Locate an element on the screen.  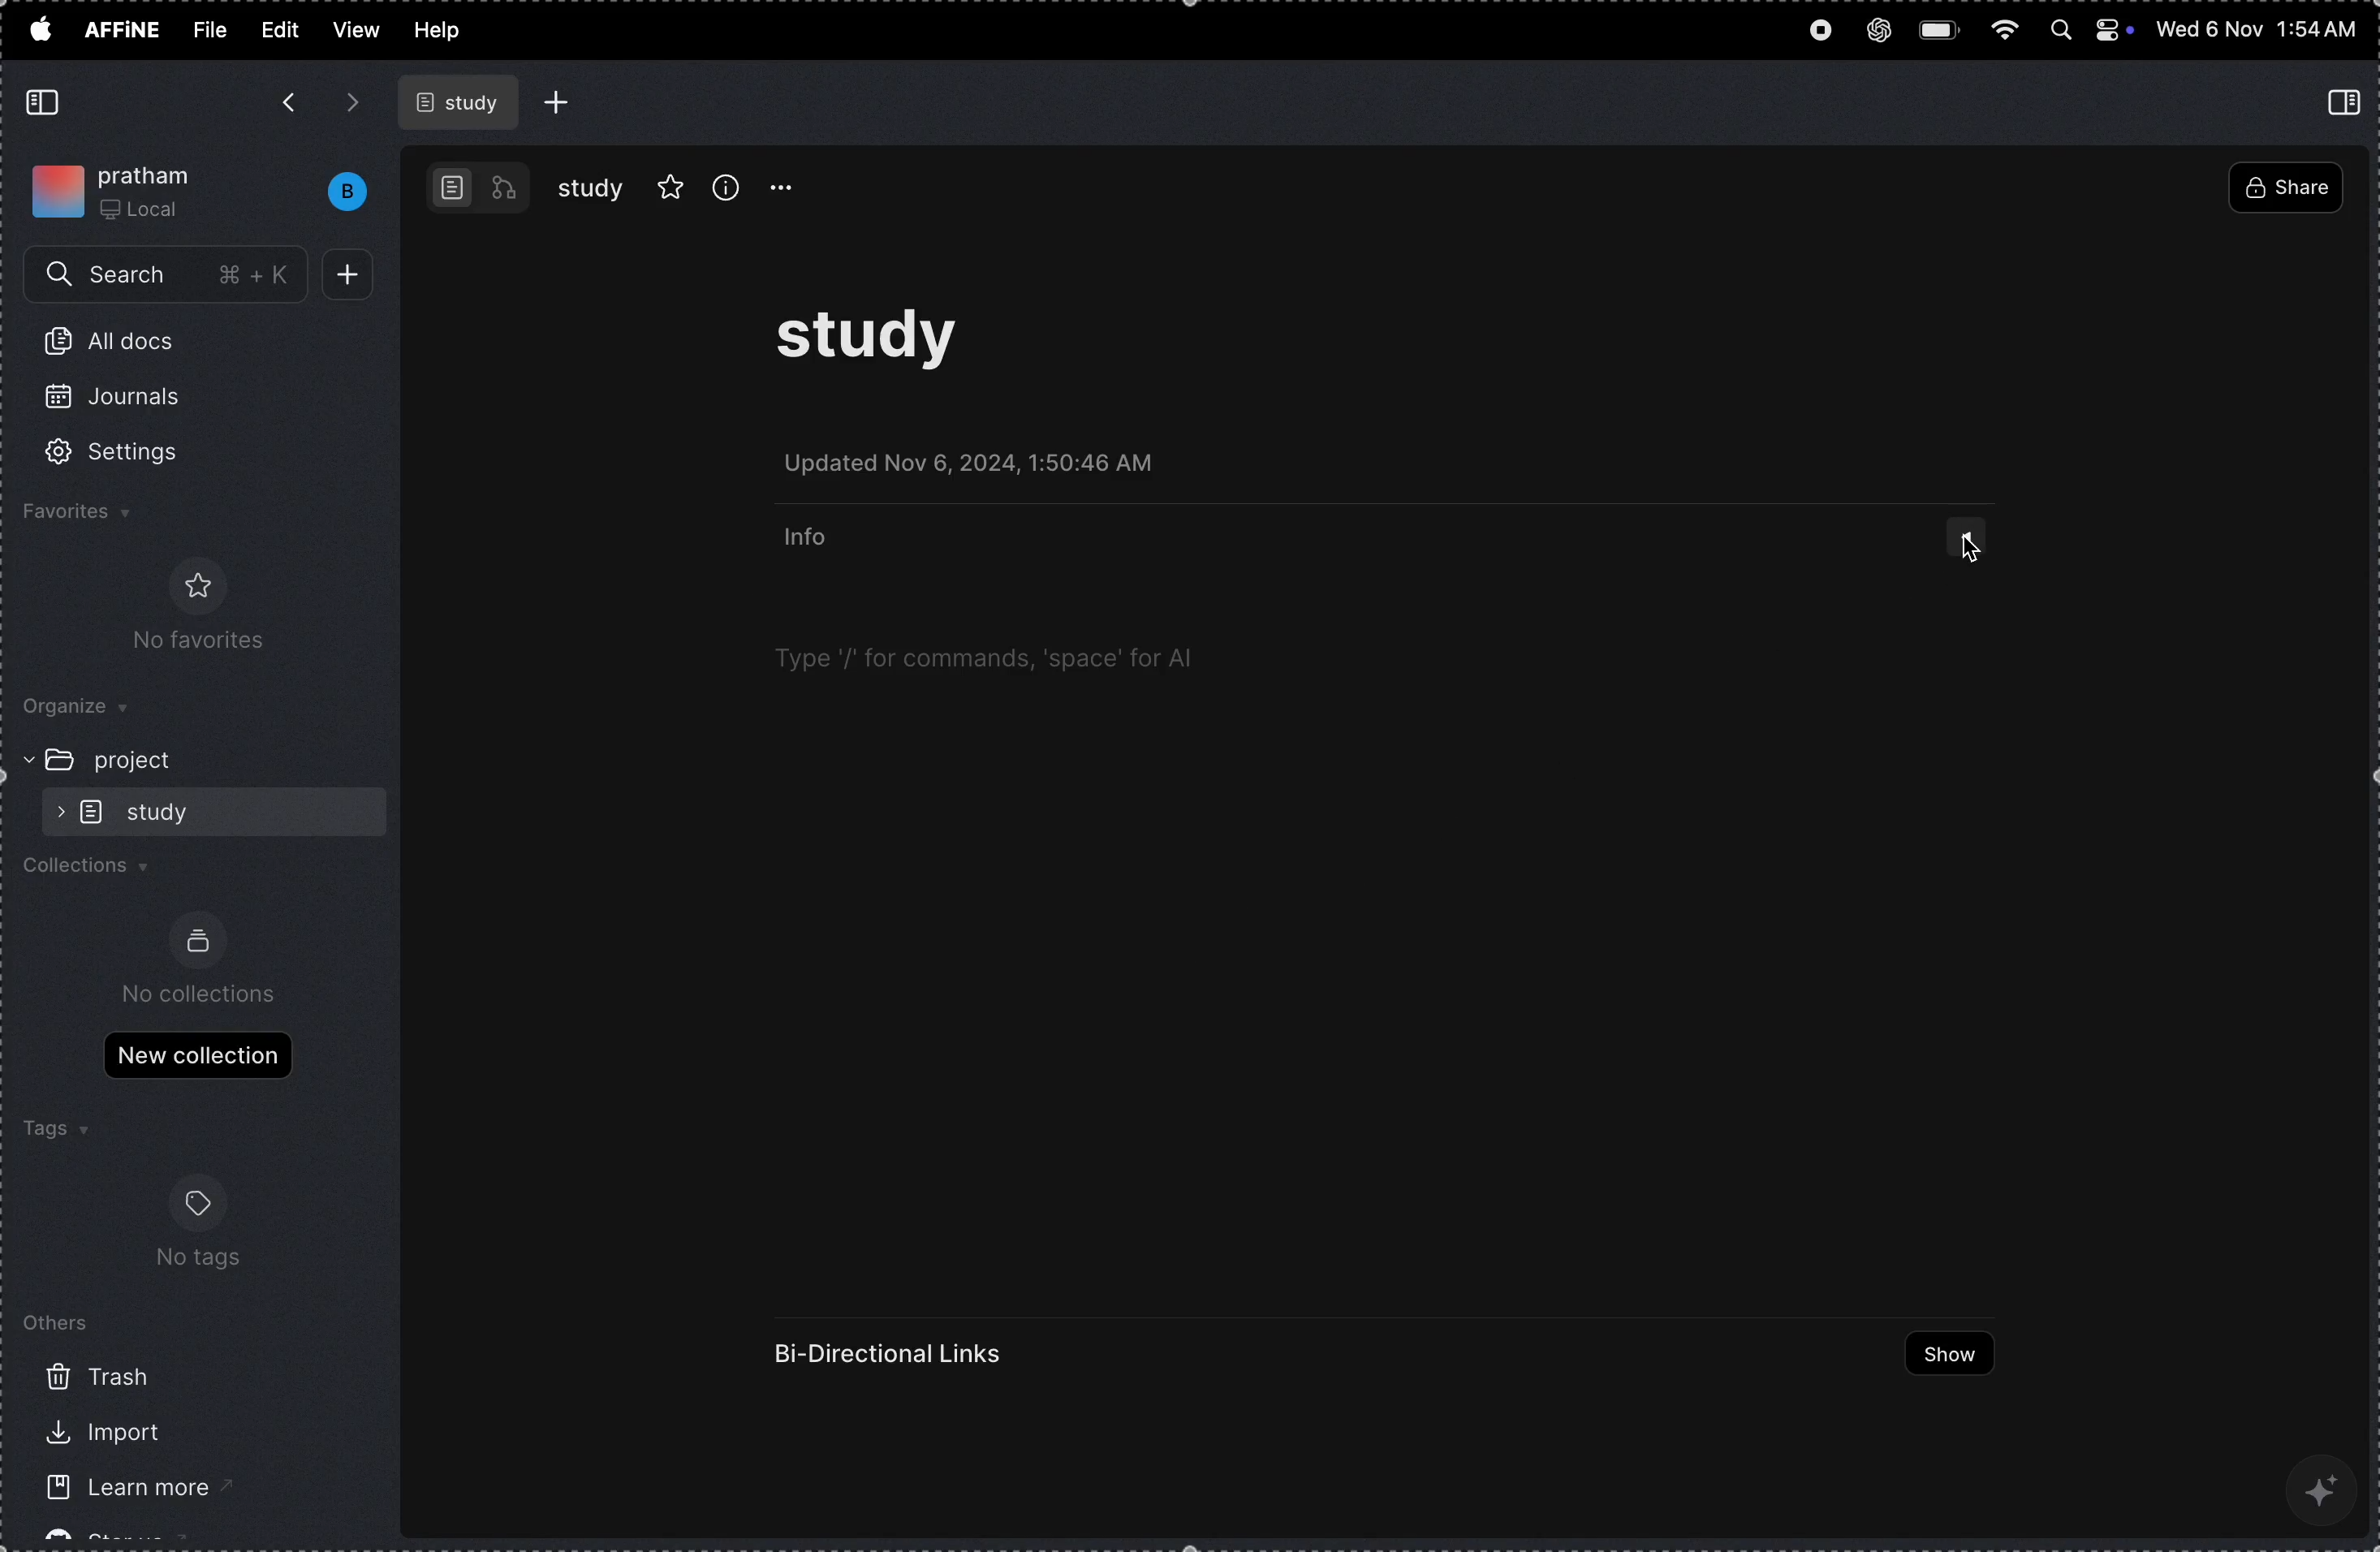
Type / for commands is located at coordinates (988, 658).